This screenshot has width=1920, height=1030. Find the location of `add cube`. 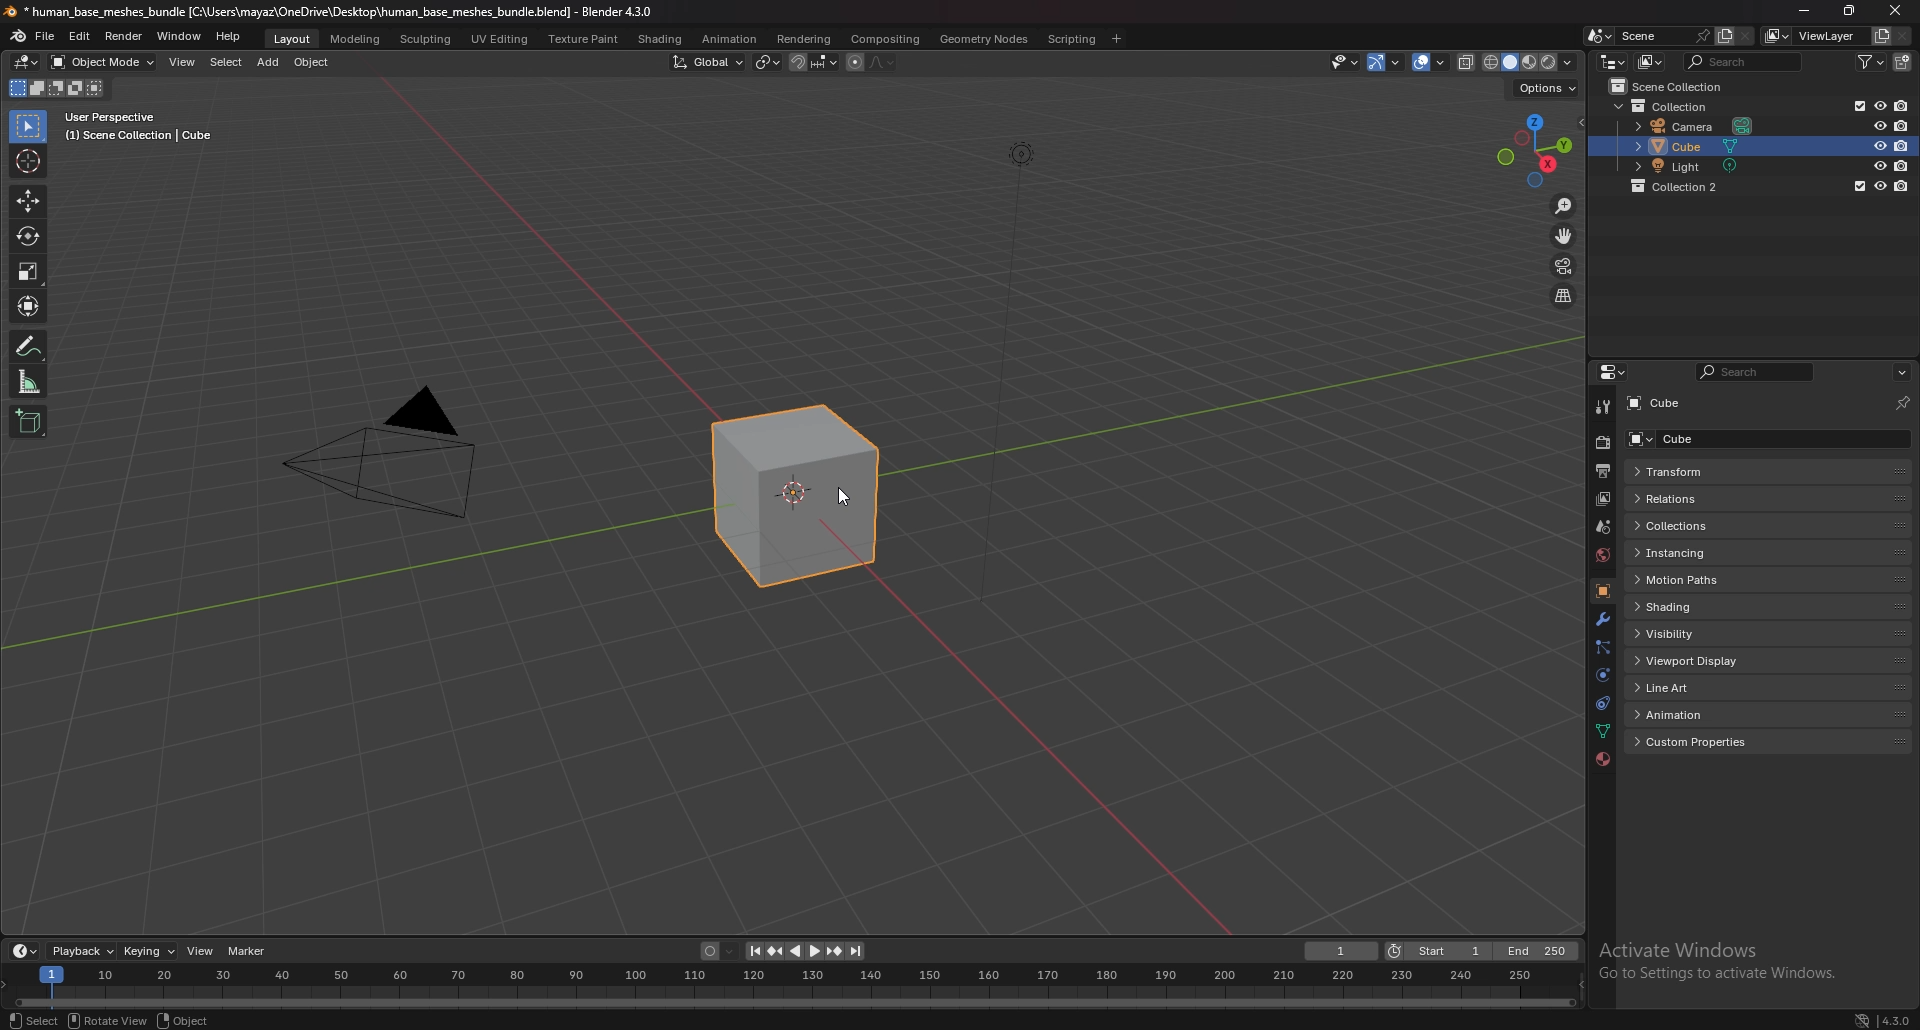

add cube is located at coordinates (29, 421).